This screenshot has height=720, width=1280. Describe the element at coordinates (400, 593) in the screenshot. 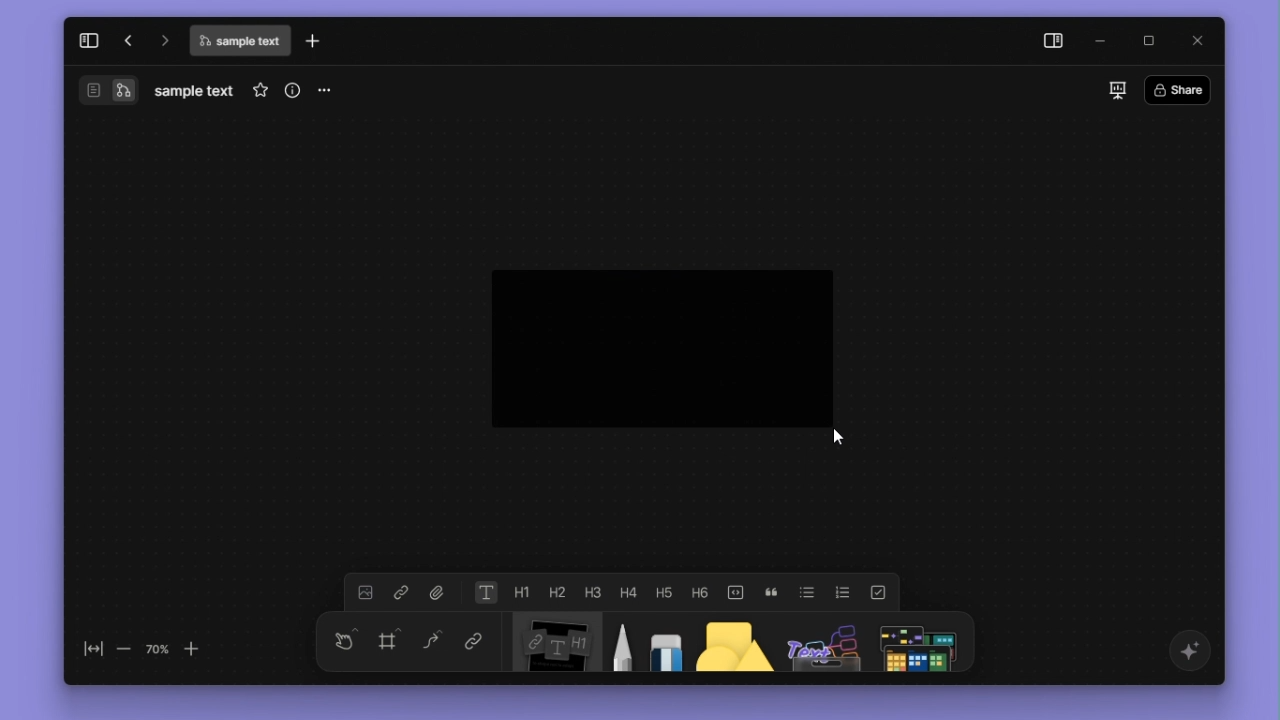

I see `link` at that location.